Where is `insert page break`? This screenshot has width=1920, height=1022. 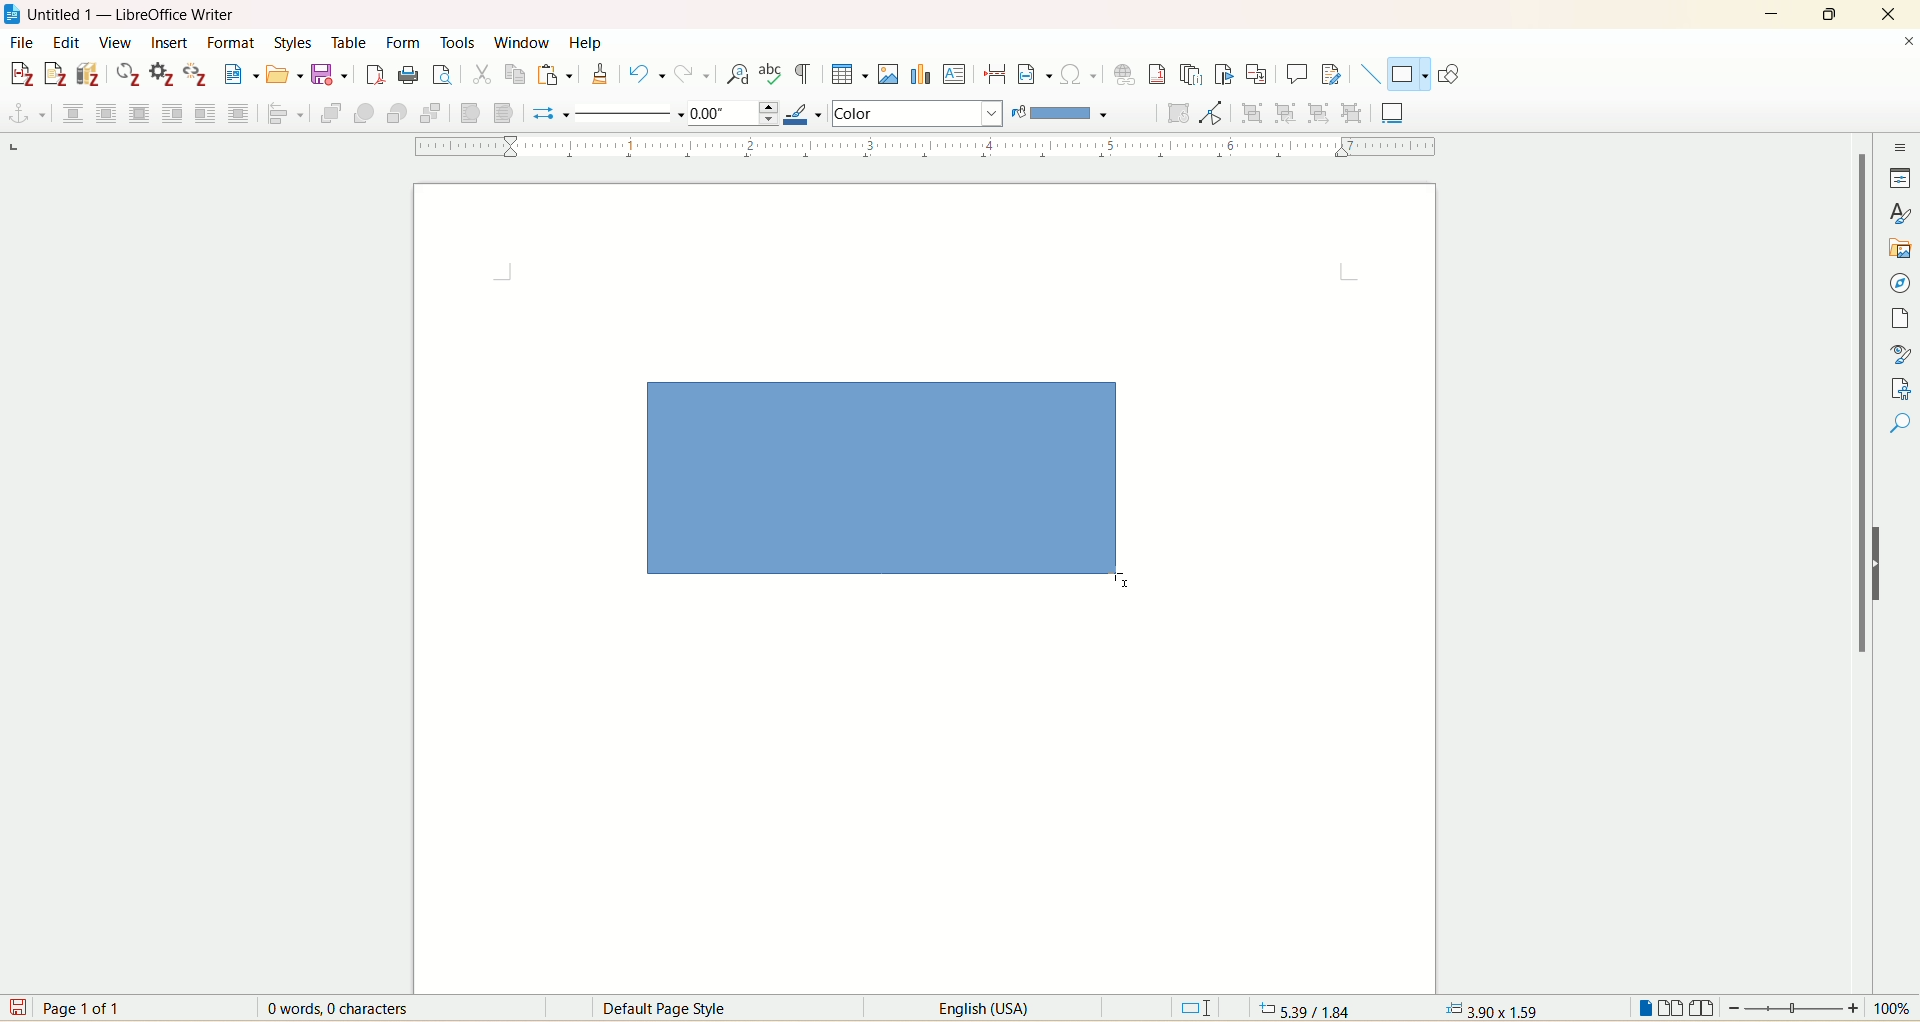
insert page break is located at coordinates (996, 72).